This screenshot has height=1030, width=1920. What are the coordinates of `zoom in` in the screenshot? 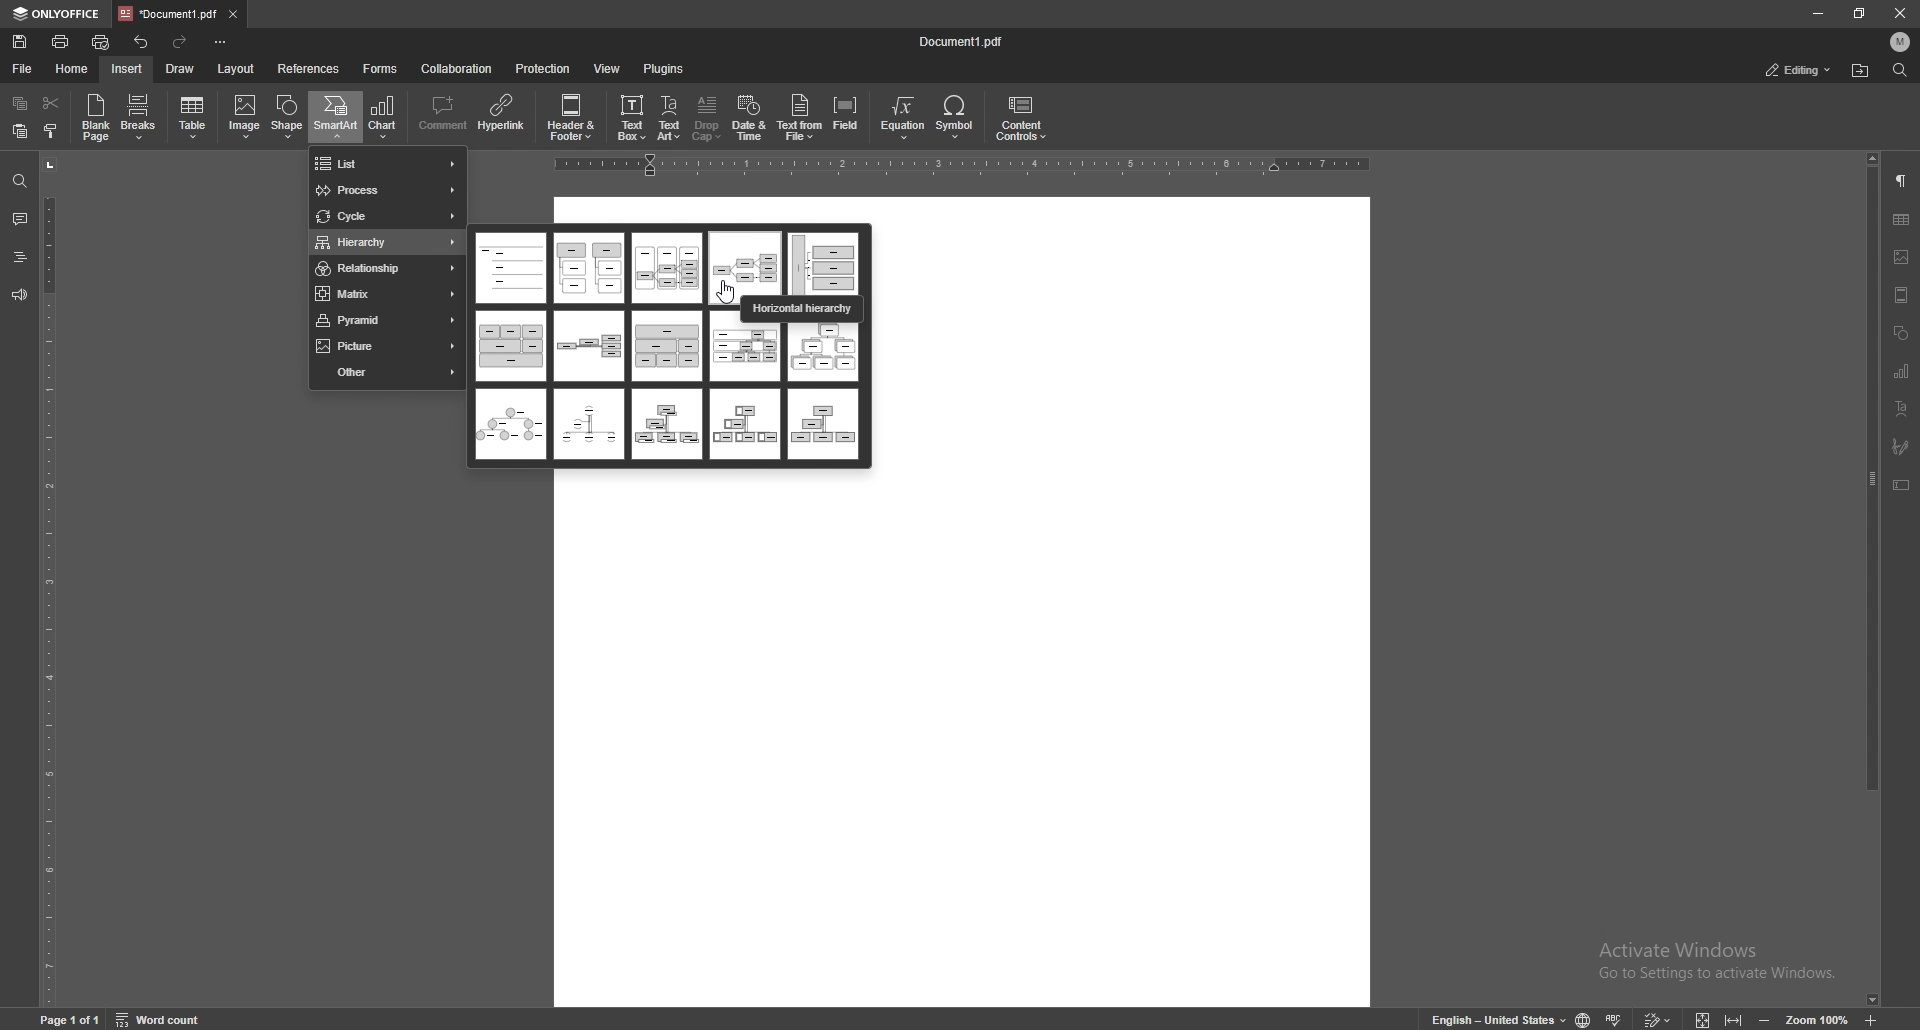 It's located at (1875, 1020).